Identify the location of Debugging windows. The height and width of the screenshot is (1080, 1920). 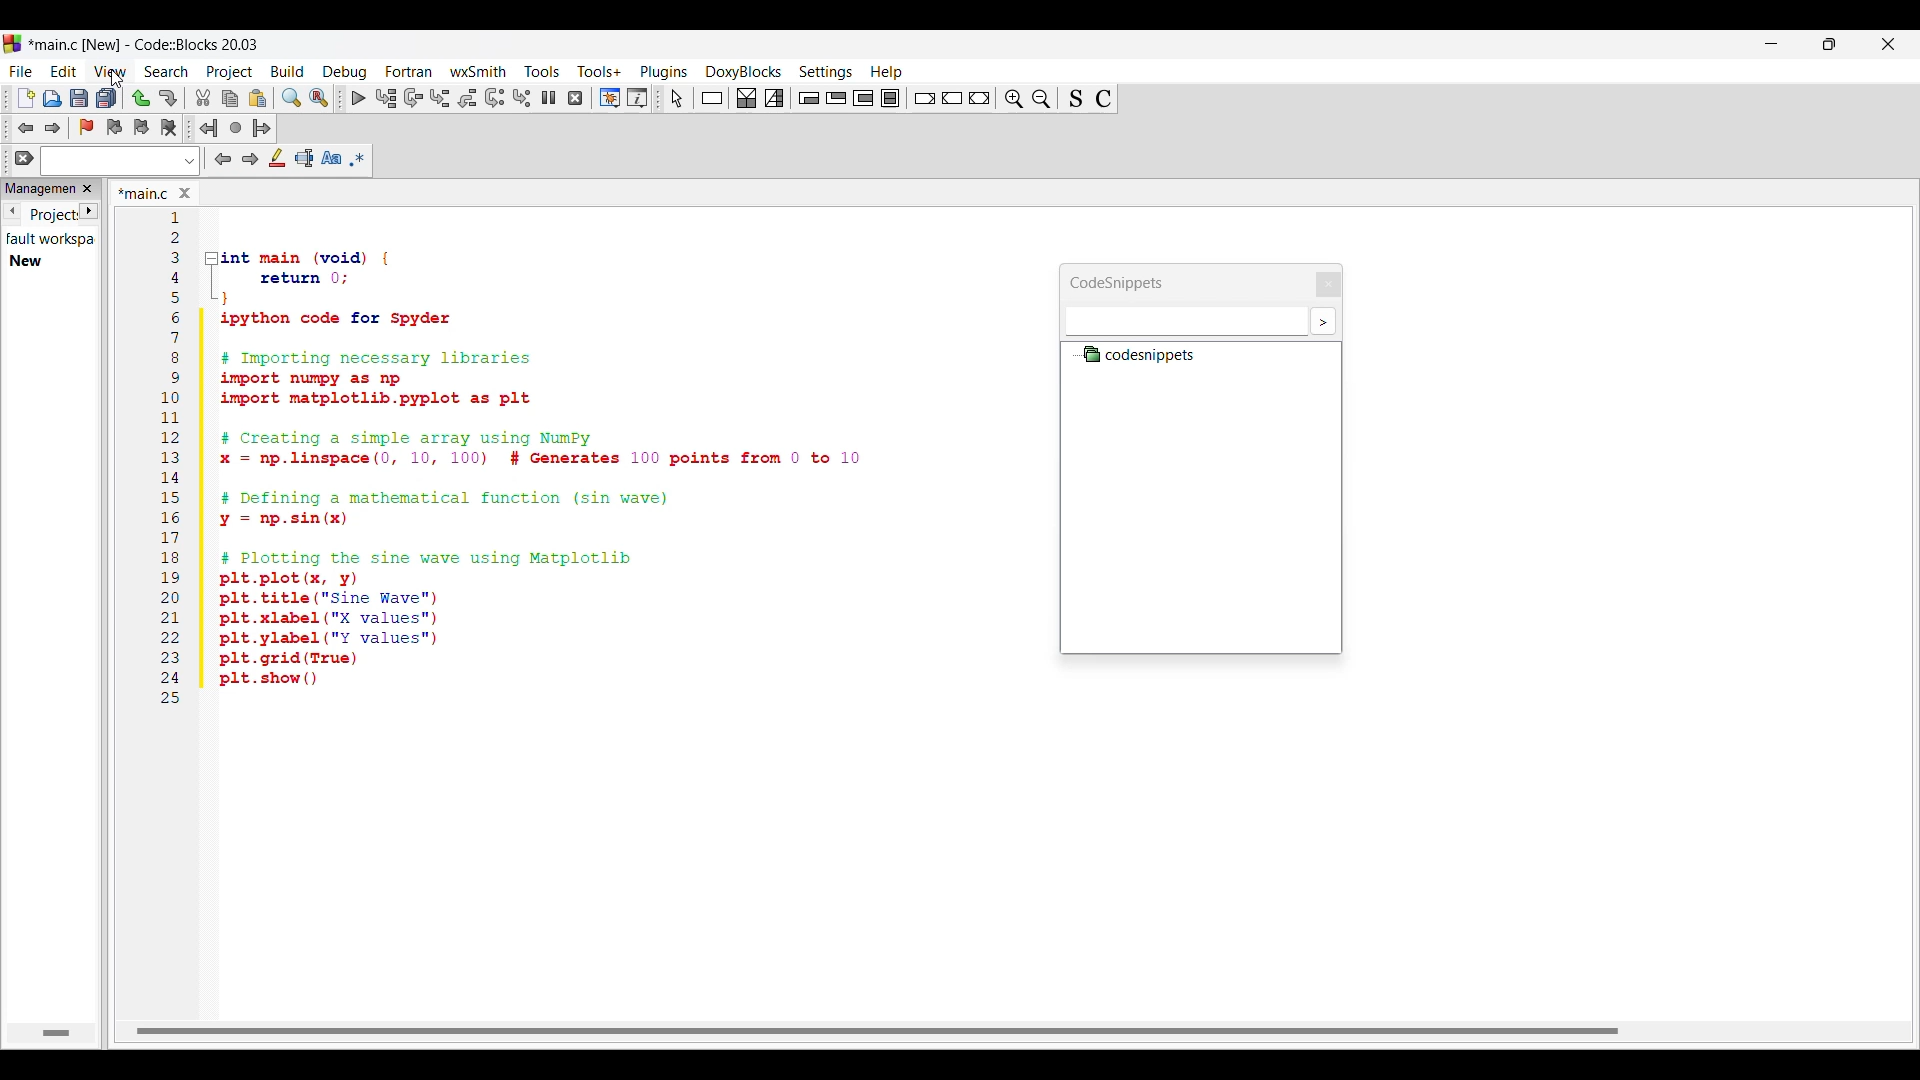
(609, 98).